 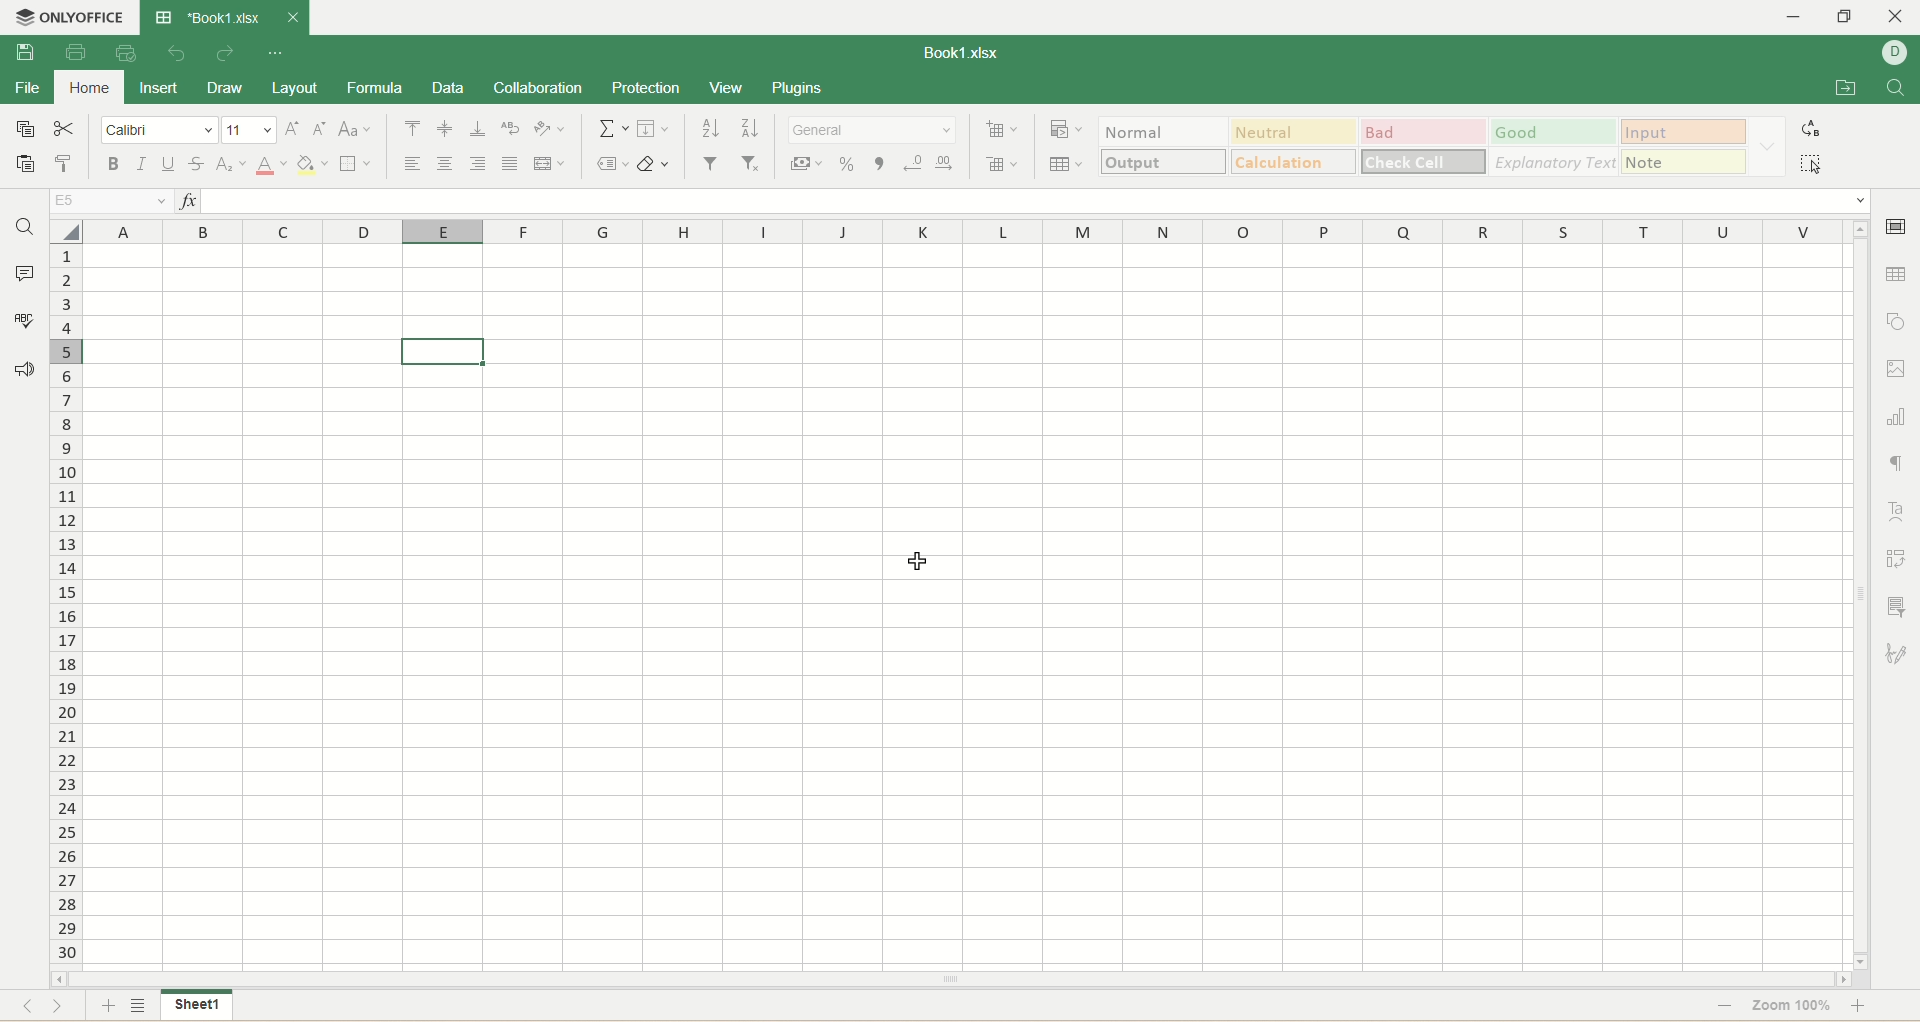 I want to click on protection, so click(x=648, y=89).